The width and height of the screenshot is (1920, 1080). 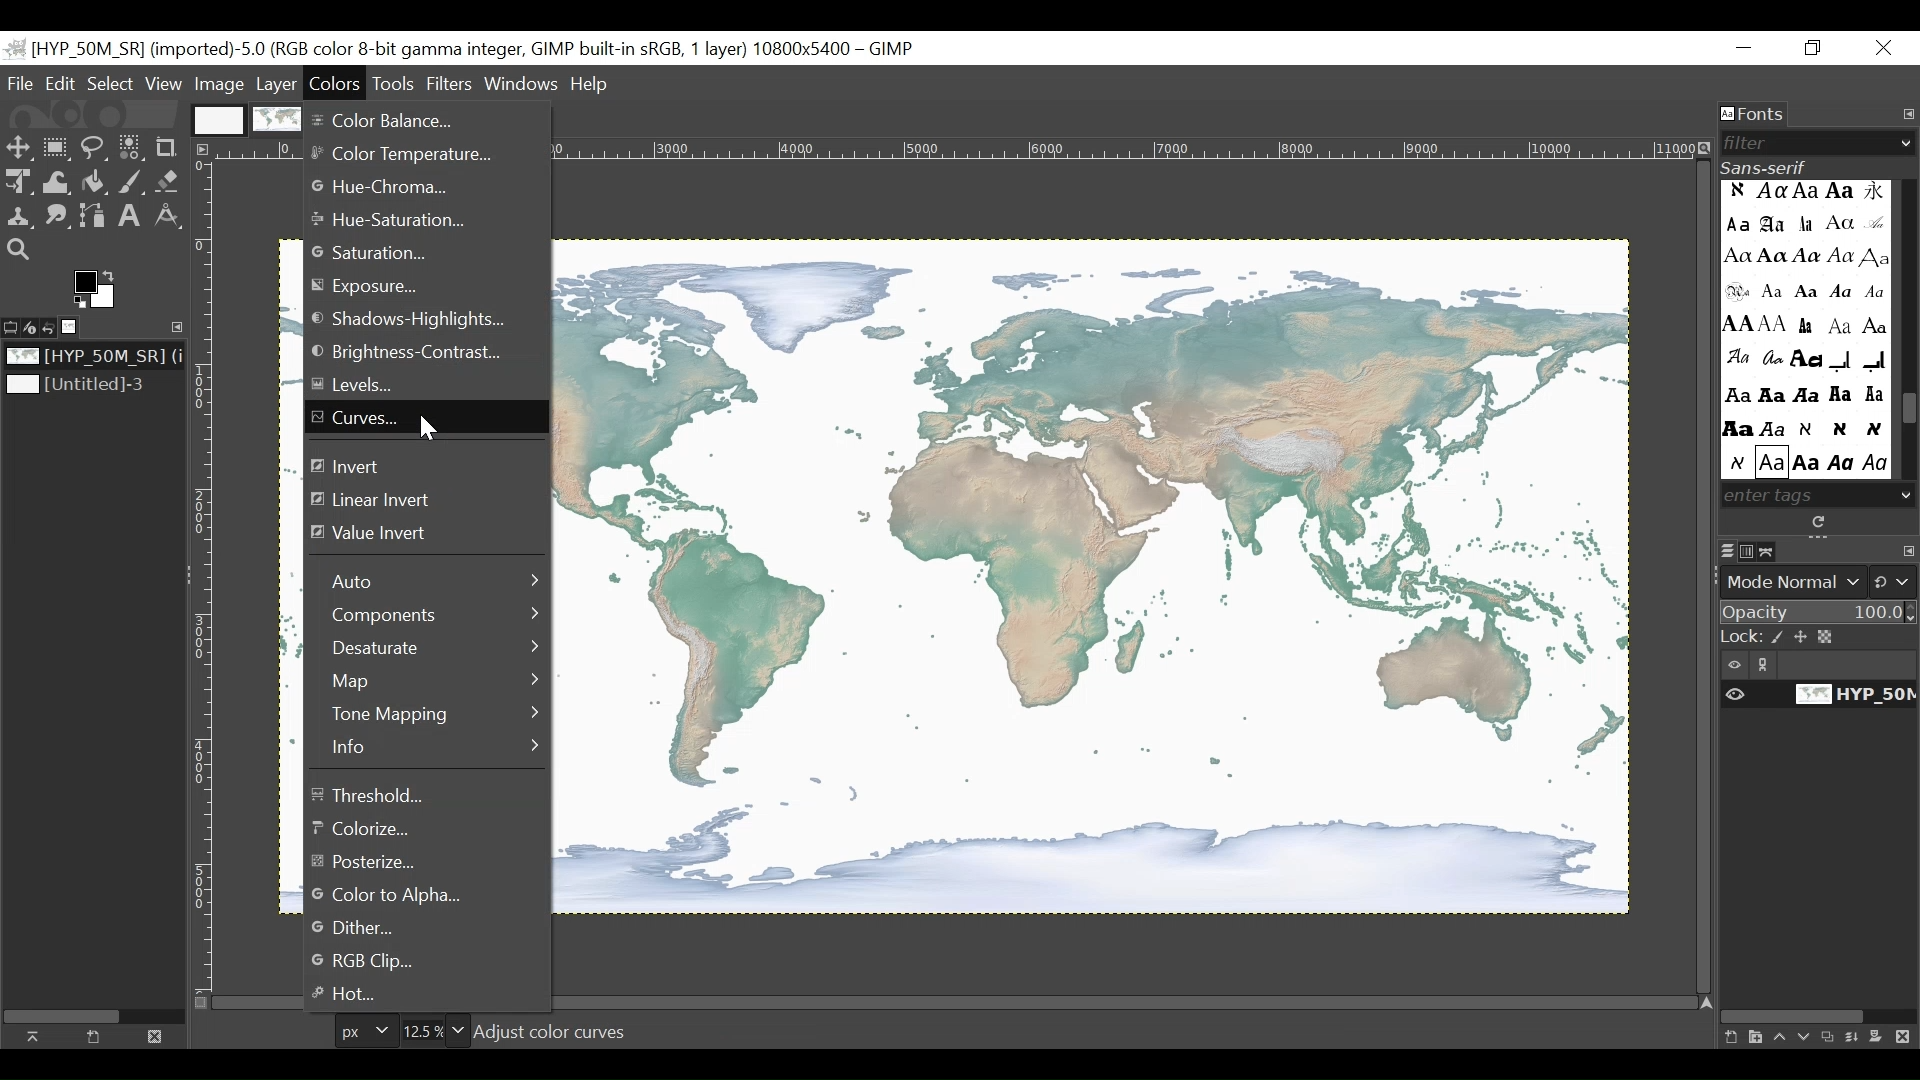 What do you see at coordinates (380, 964) in the screenshot?
I see `RGB Clip` at bounding box center [380, 964].